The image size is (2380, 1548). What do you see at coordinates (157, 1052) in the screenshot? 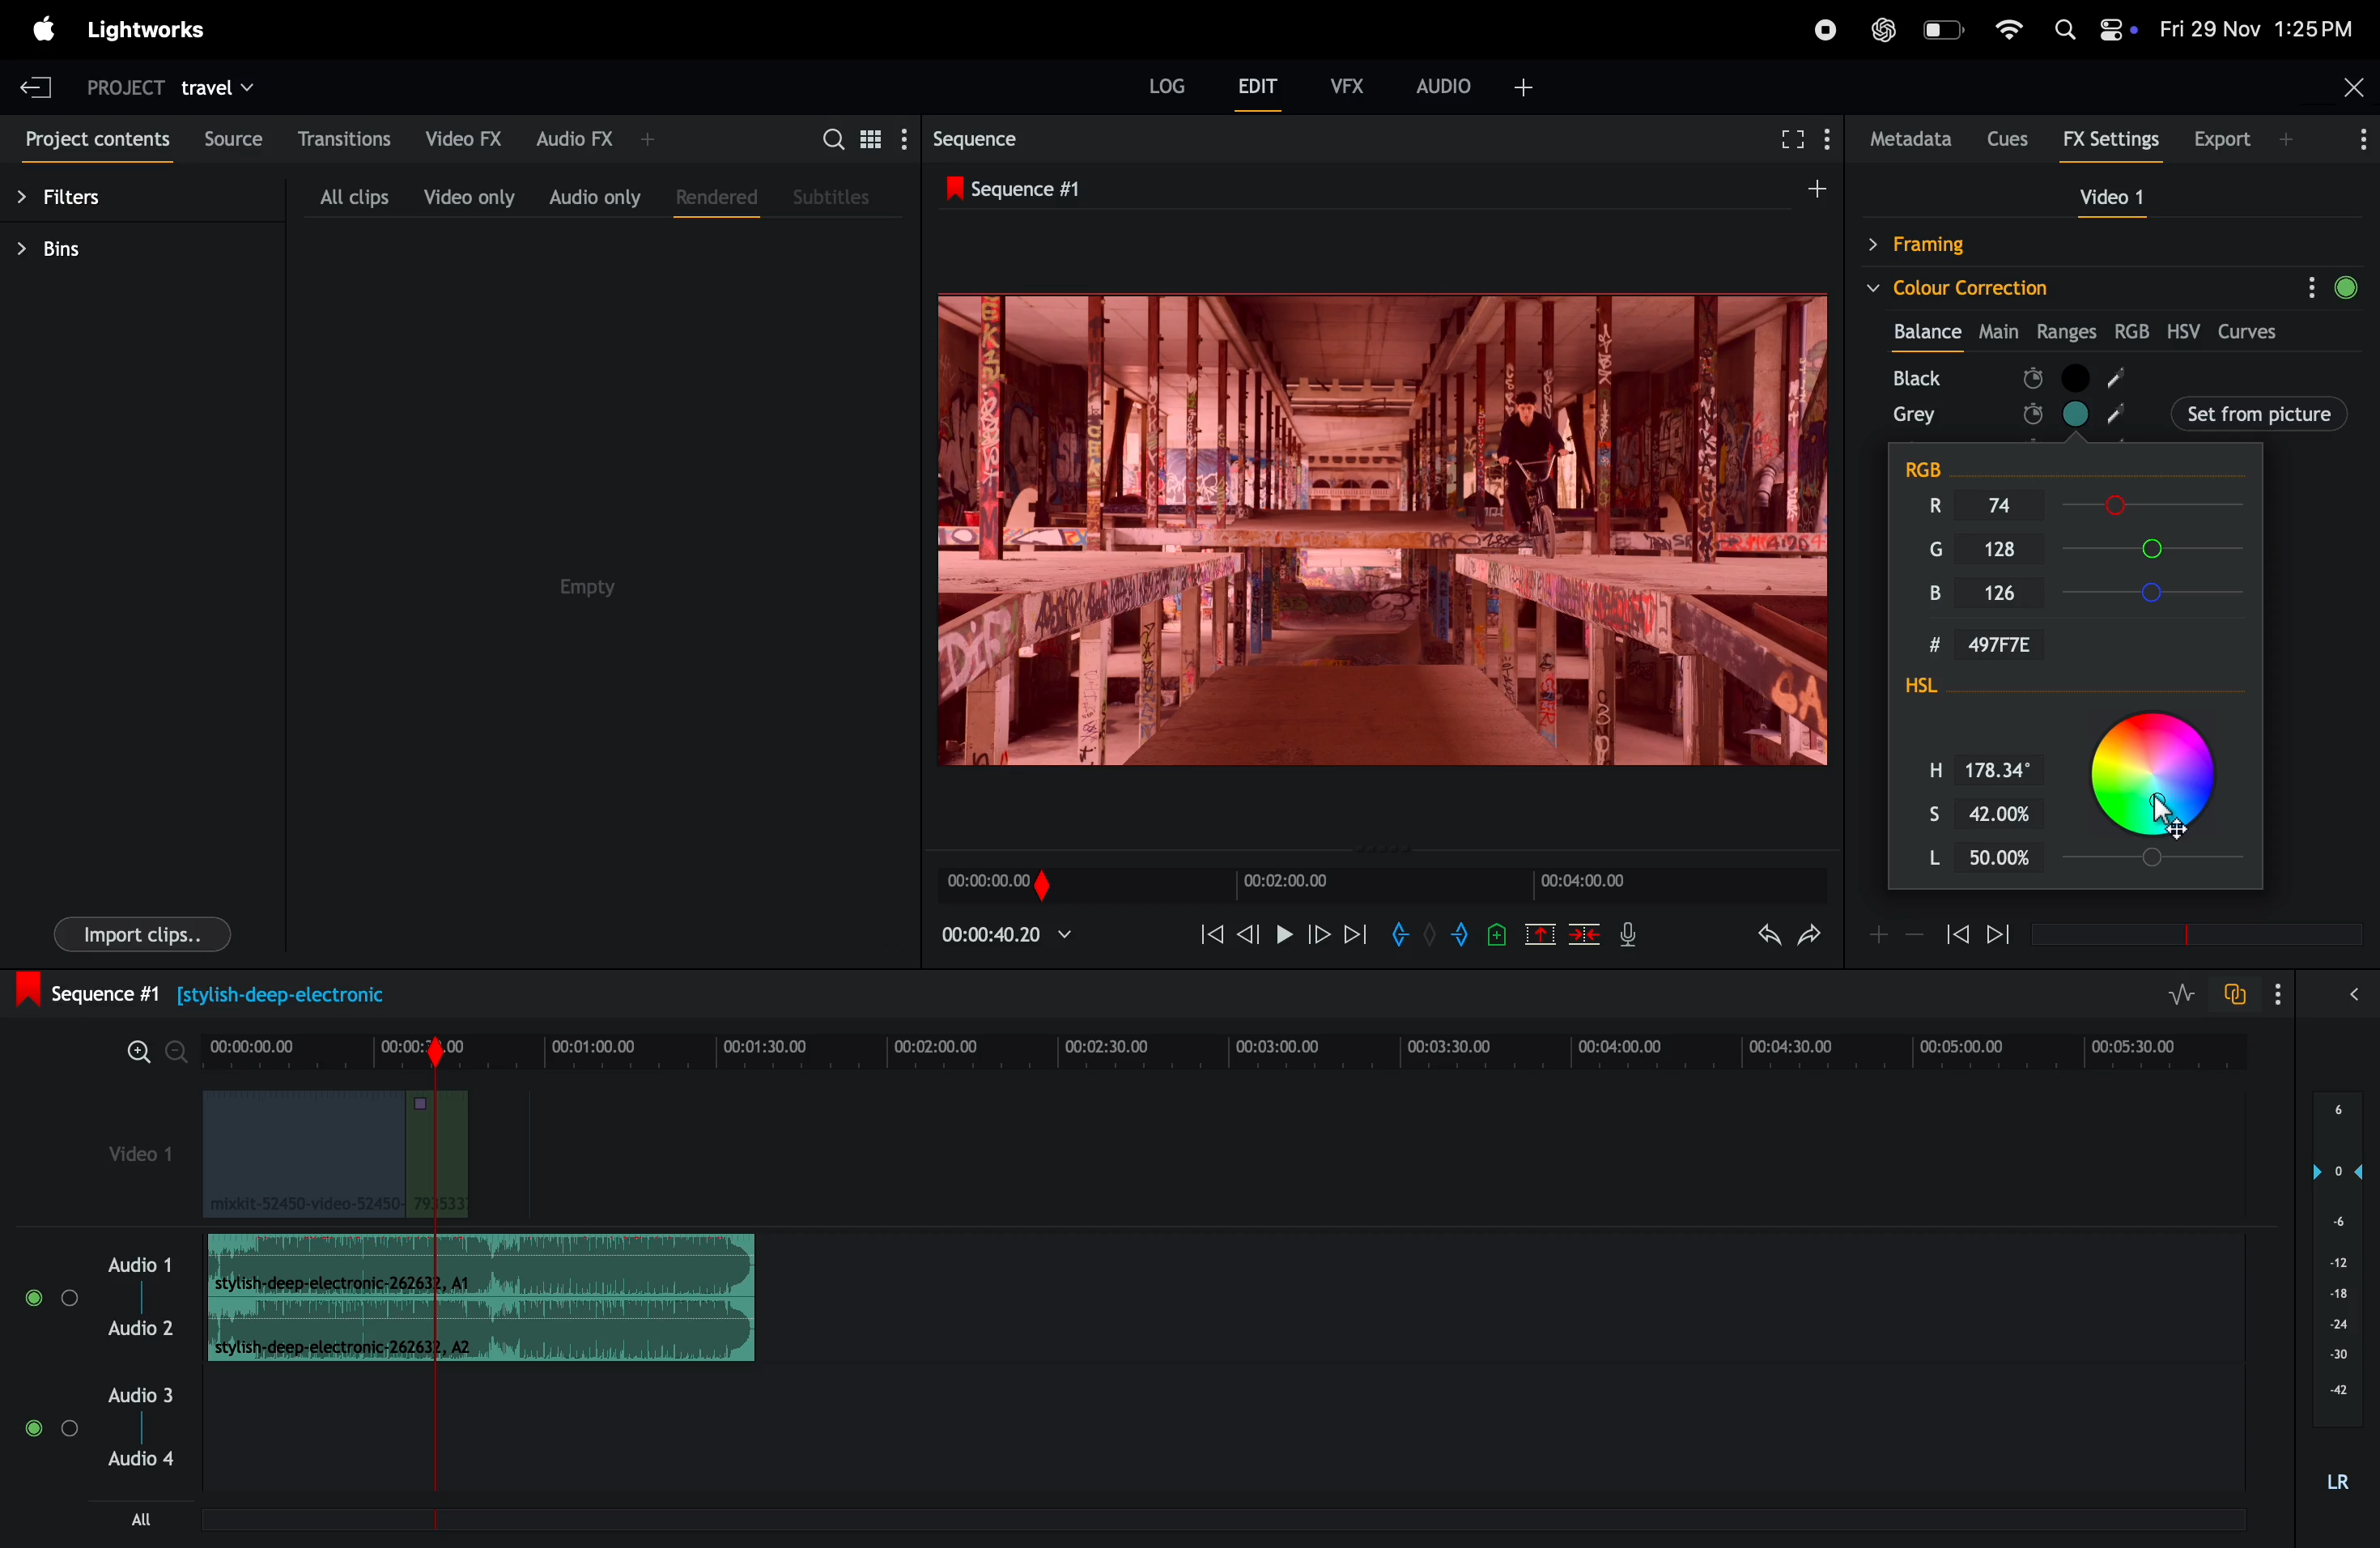
I see `zoom in zoom out` at bounding box center [157, 1052].